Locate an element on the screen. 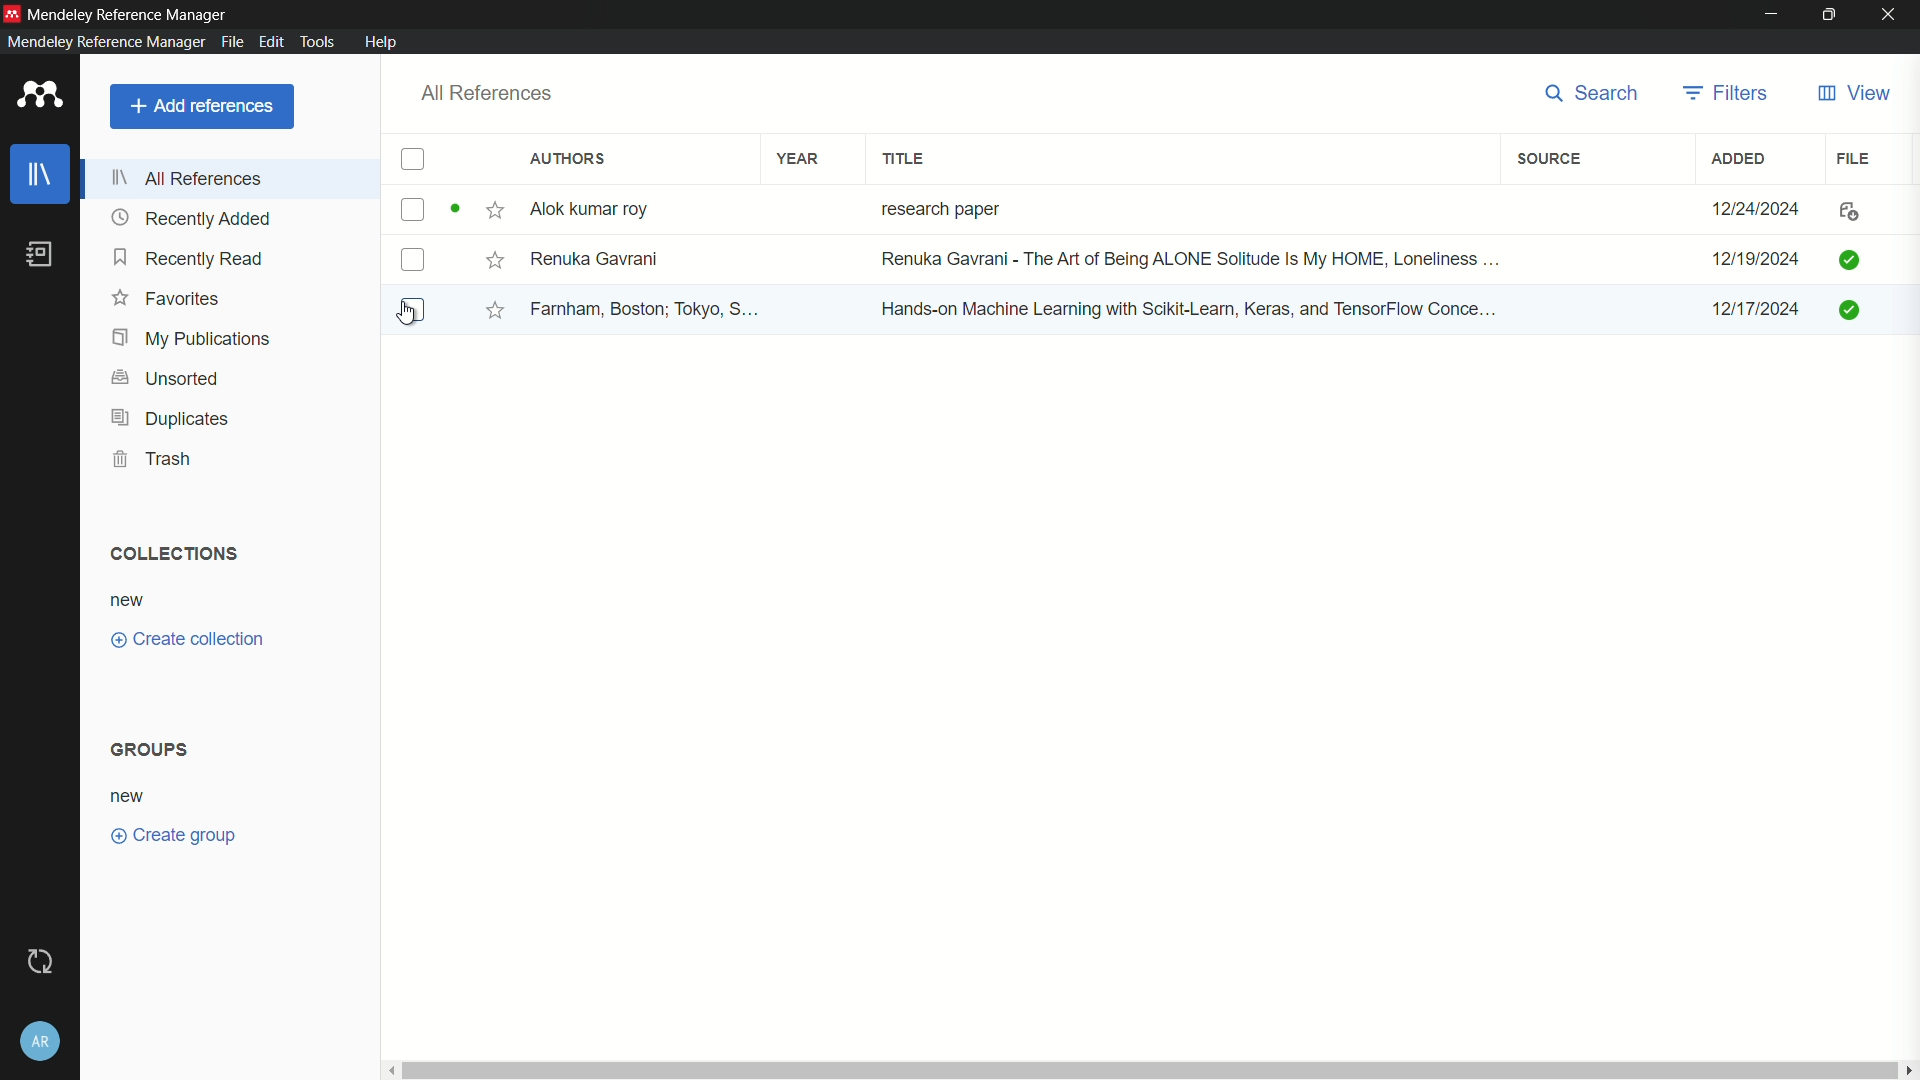  12/19/2024 is located at coordinates (1754, 261).